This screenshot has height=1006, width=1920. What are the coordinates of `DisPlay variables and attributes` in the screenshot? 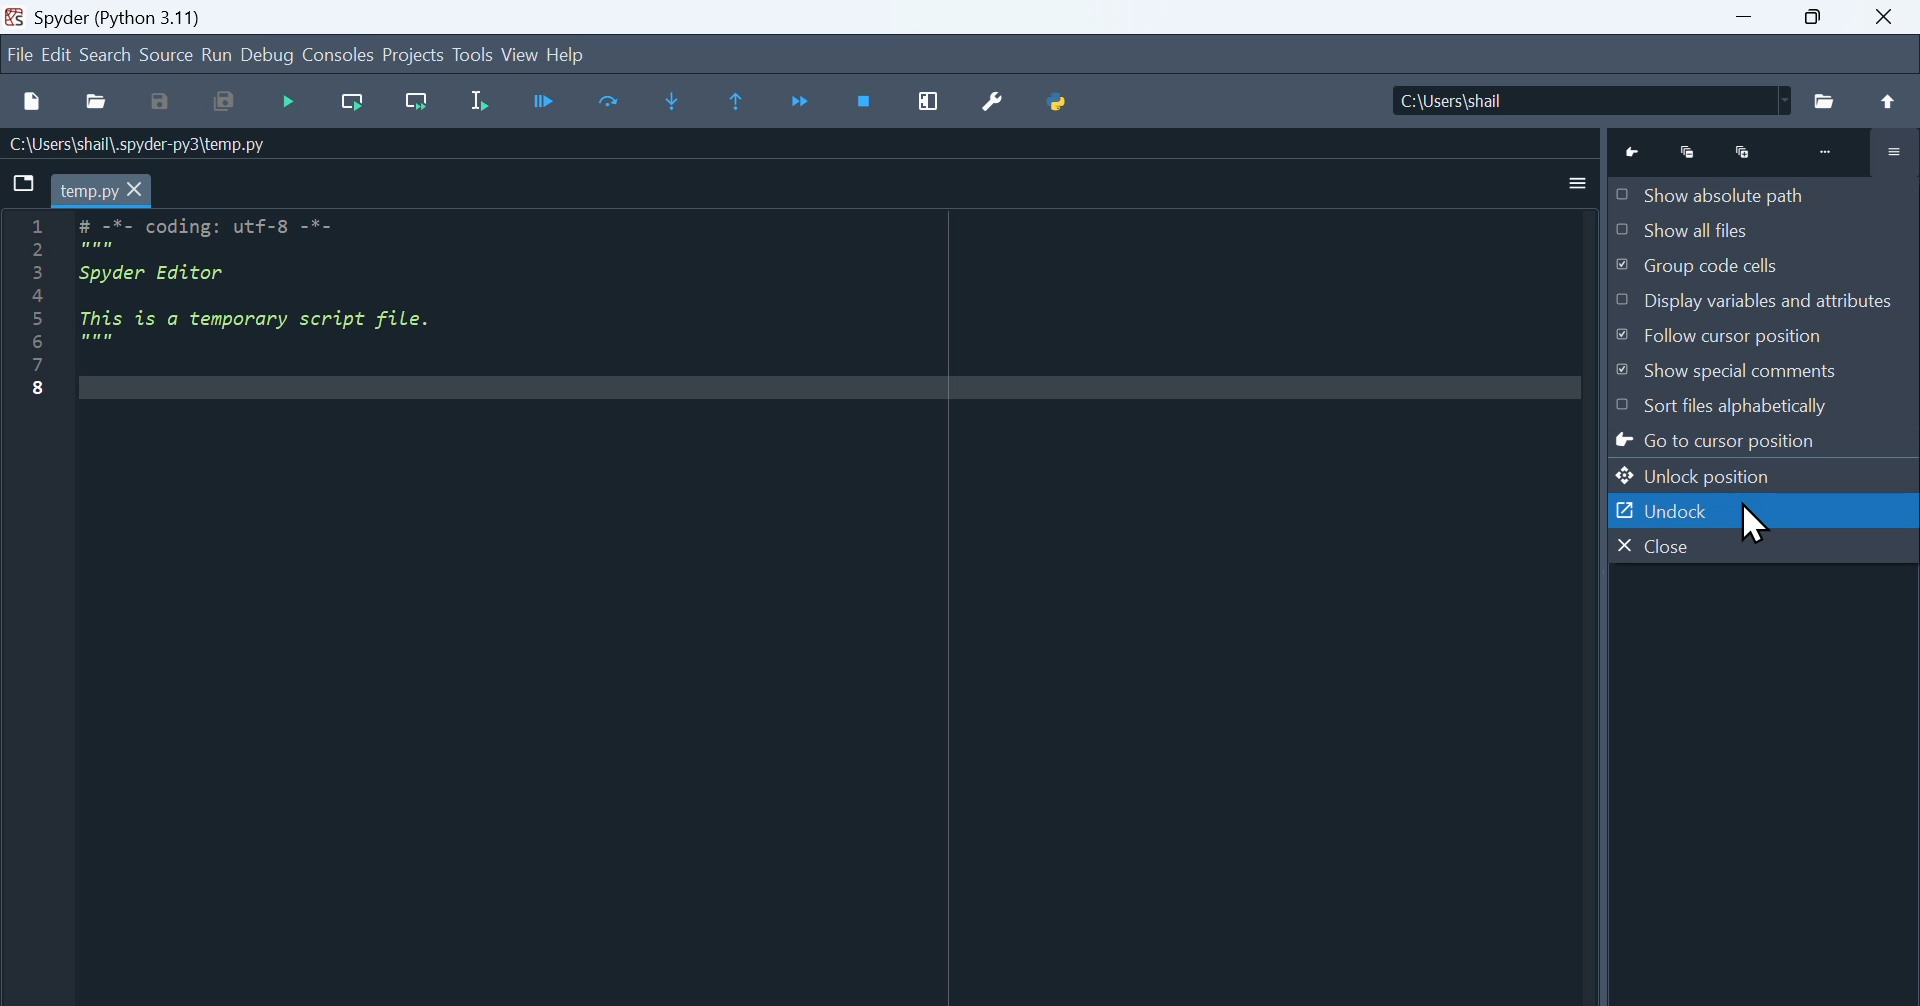 It's located at (1764, 301).